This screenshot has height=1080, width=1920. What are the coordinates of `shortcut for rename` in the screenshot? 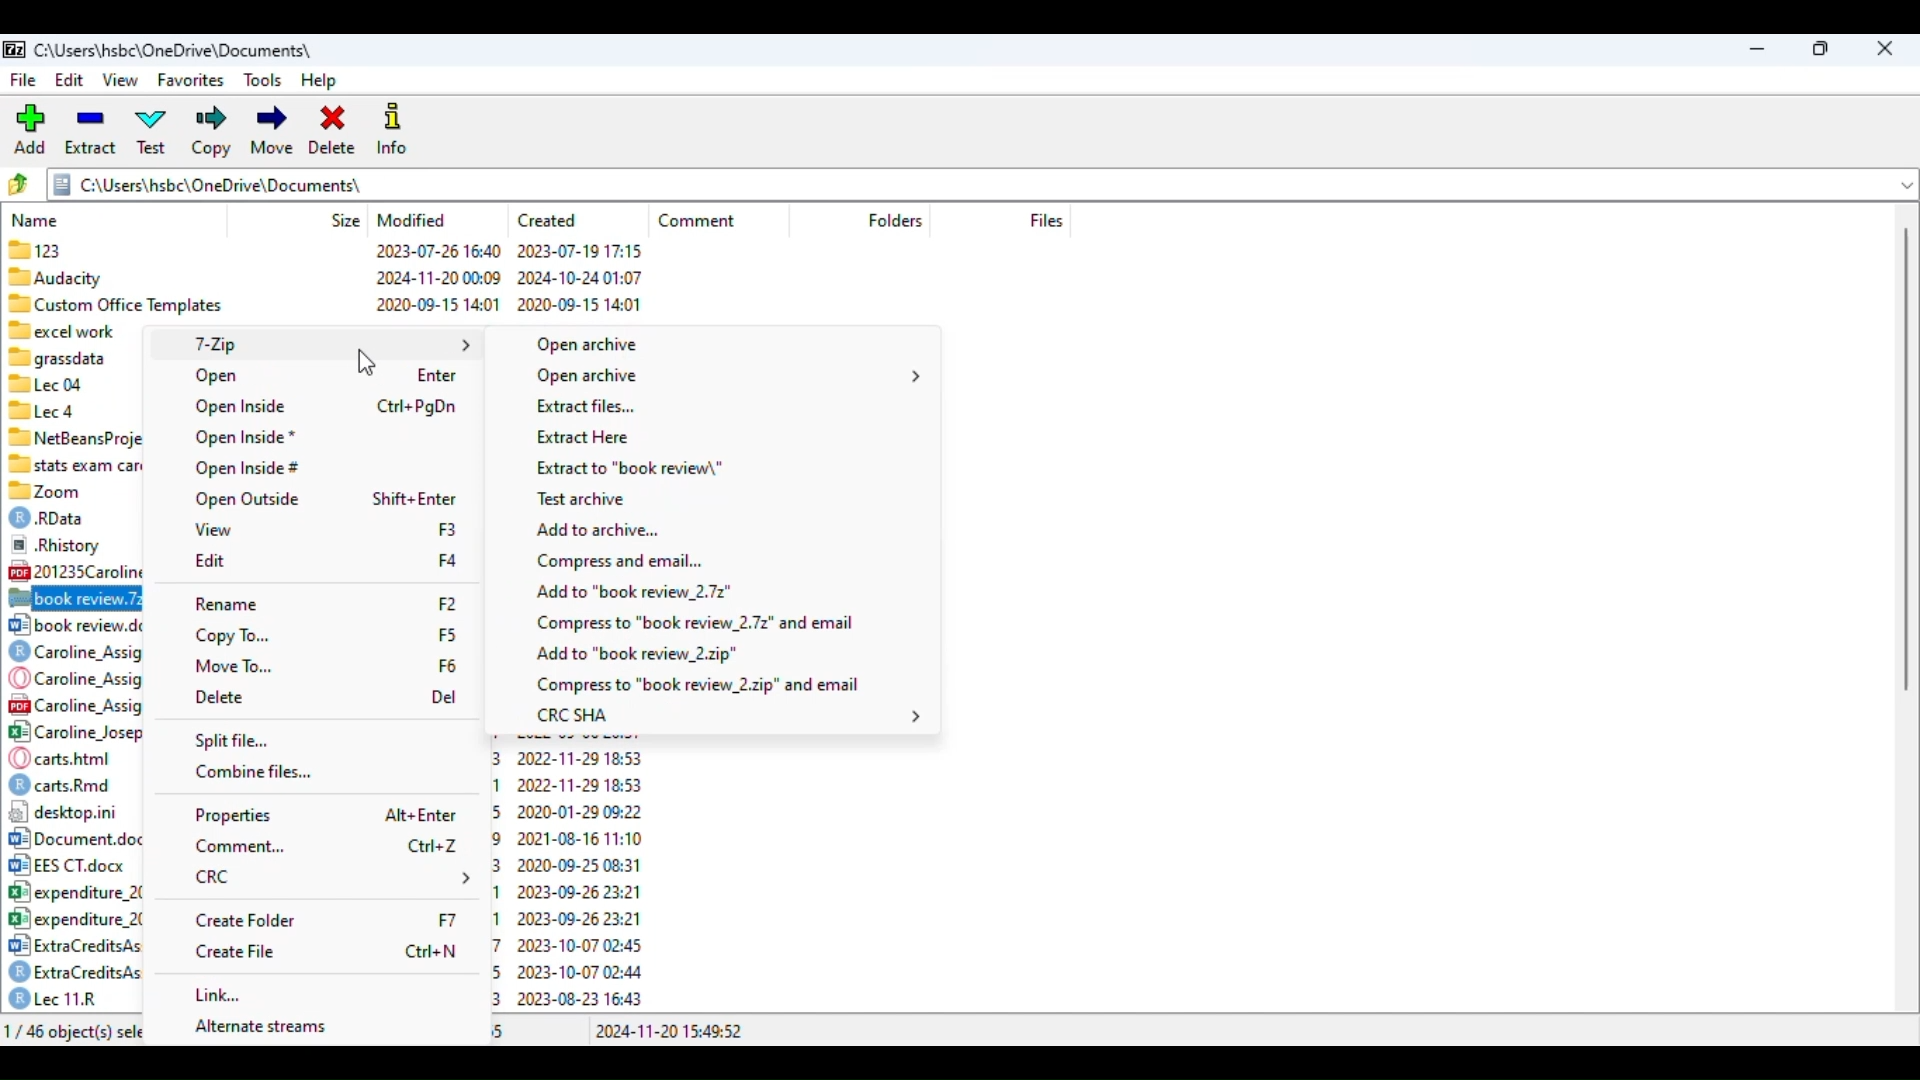 It's located at (446, 606).